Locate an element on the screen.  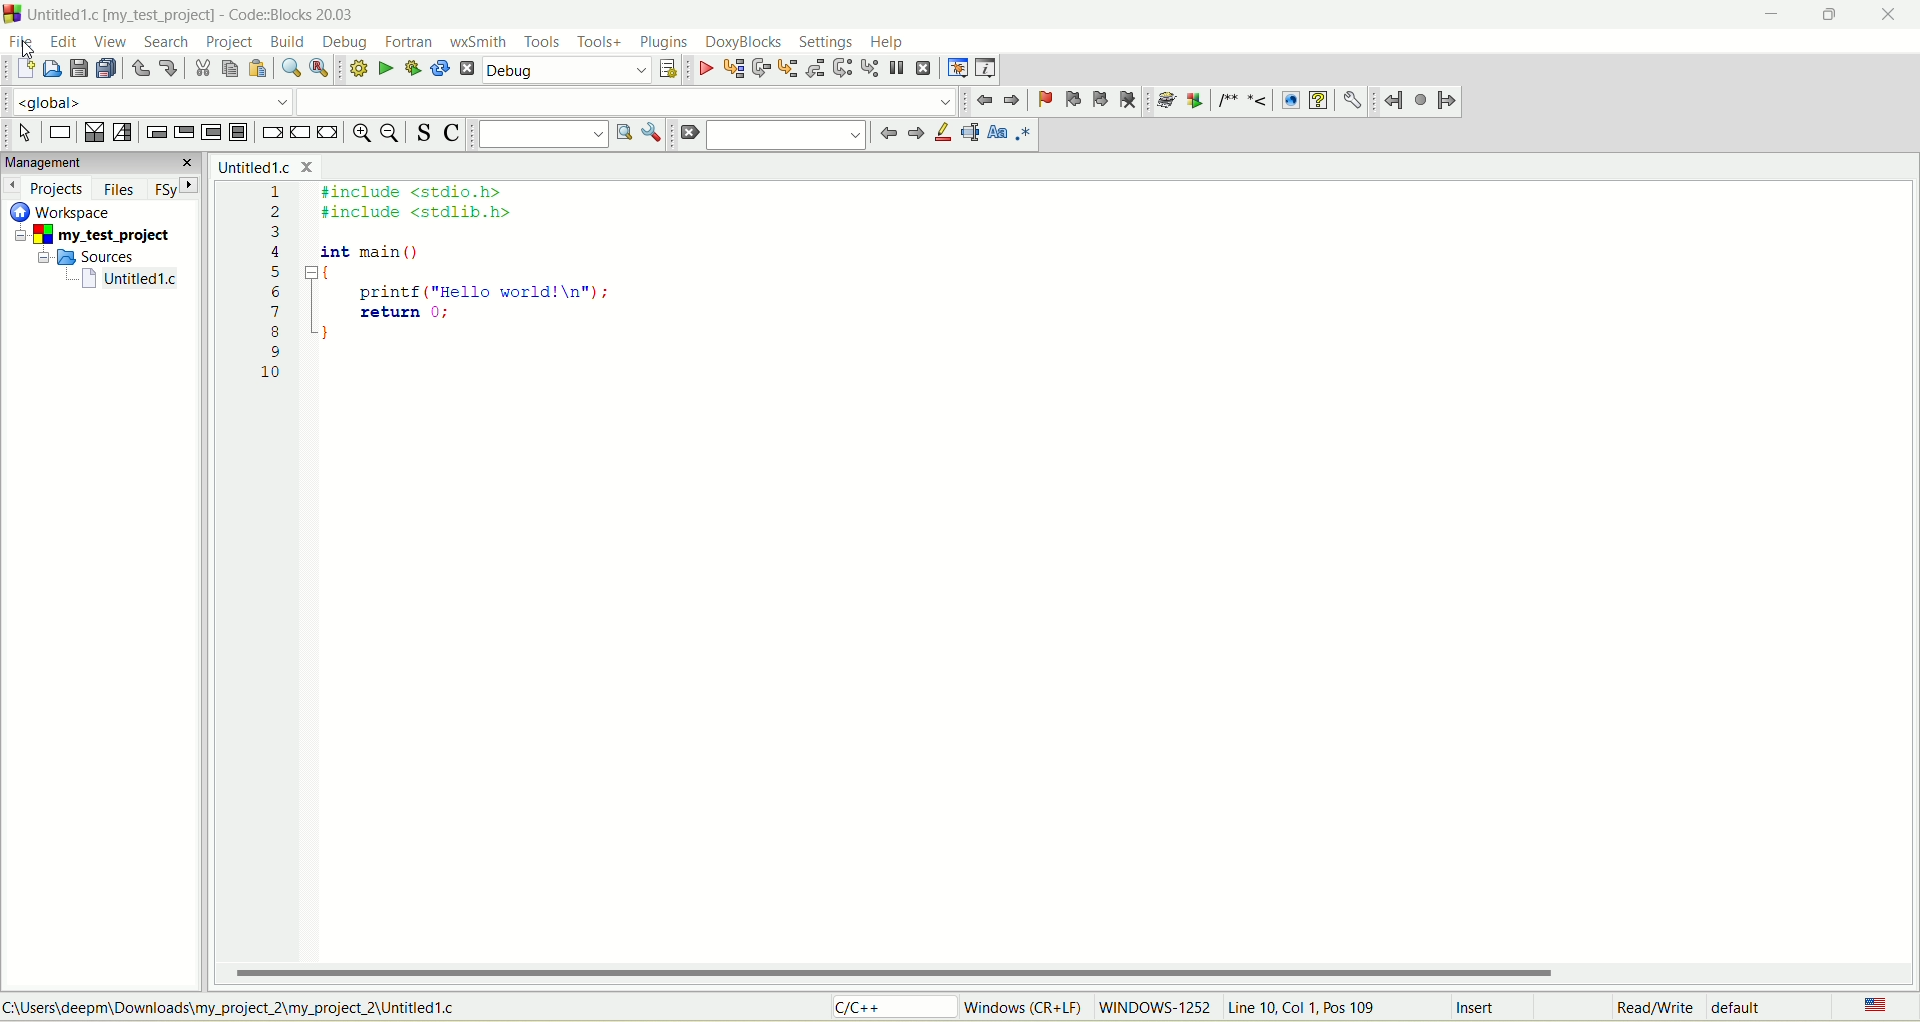
language is located at coordinates (1873, 1007).